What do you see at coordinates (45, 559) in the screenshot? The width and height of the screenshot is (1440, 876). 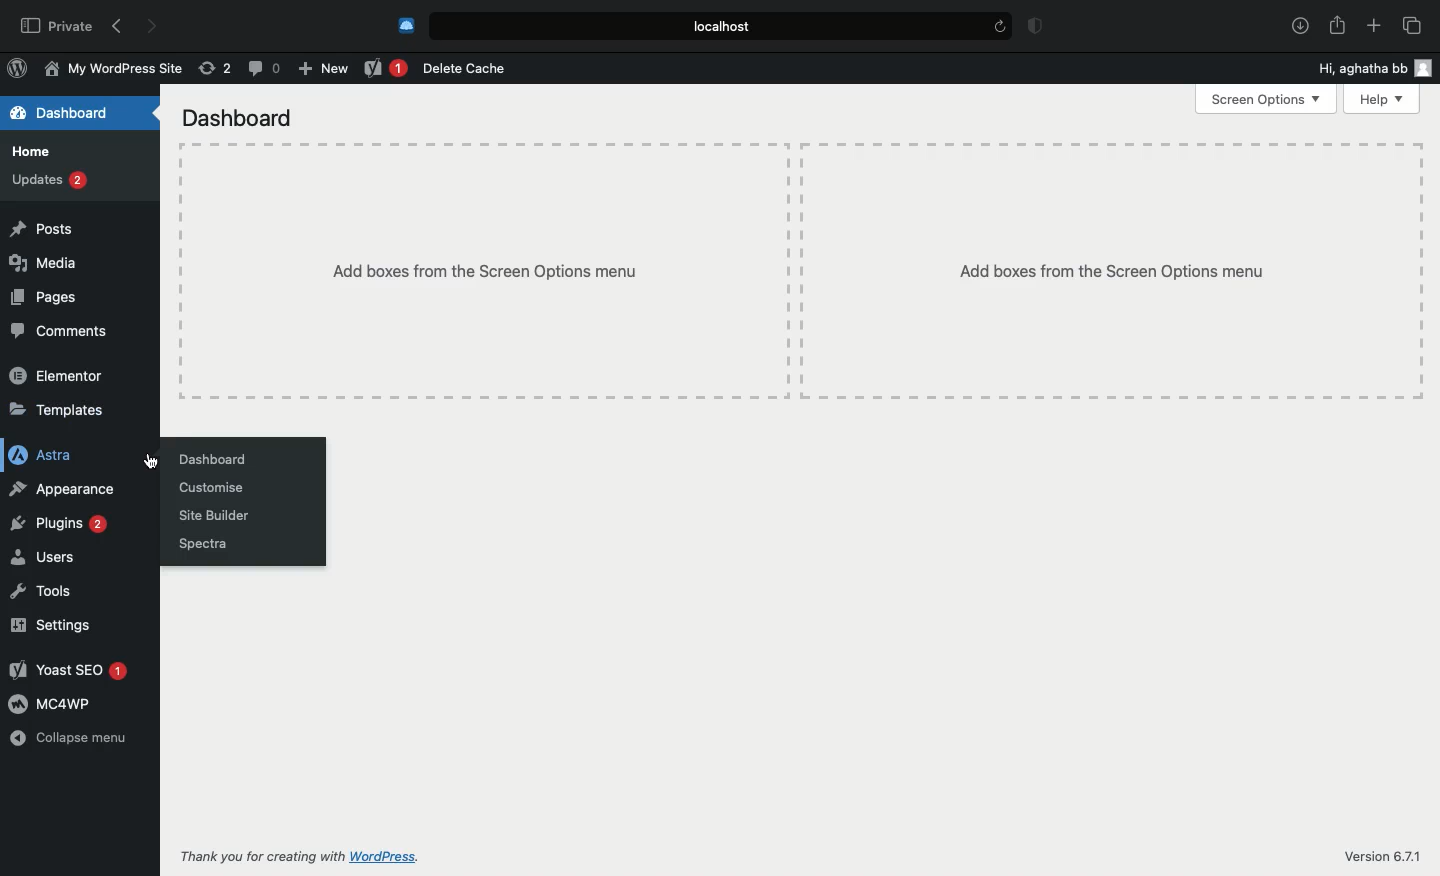 I see `Users` at bounding box center [45, 559].